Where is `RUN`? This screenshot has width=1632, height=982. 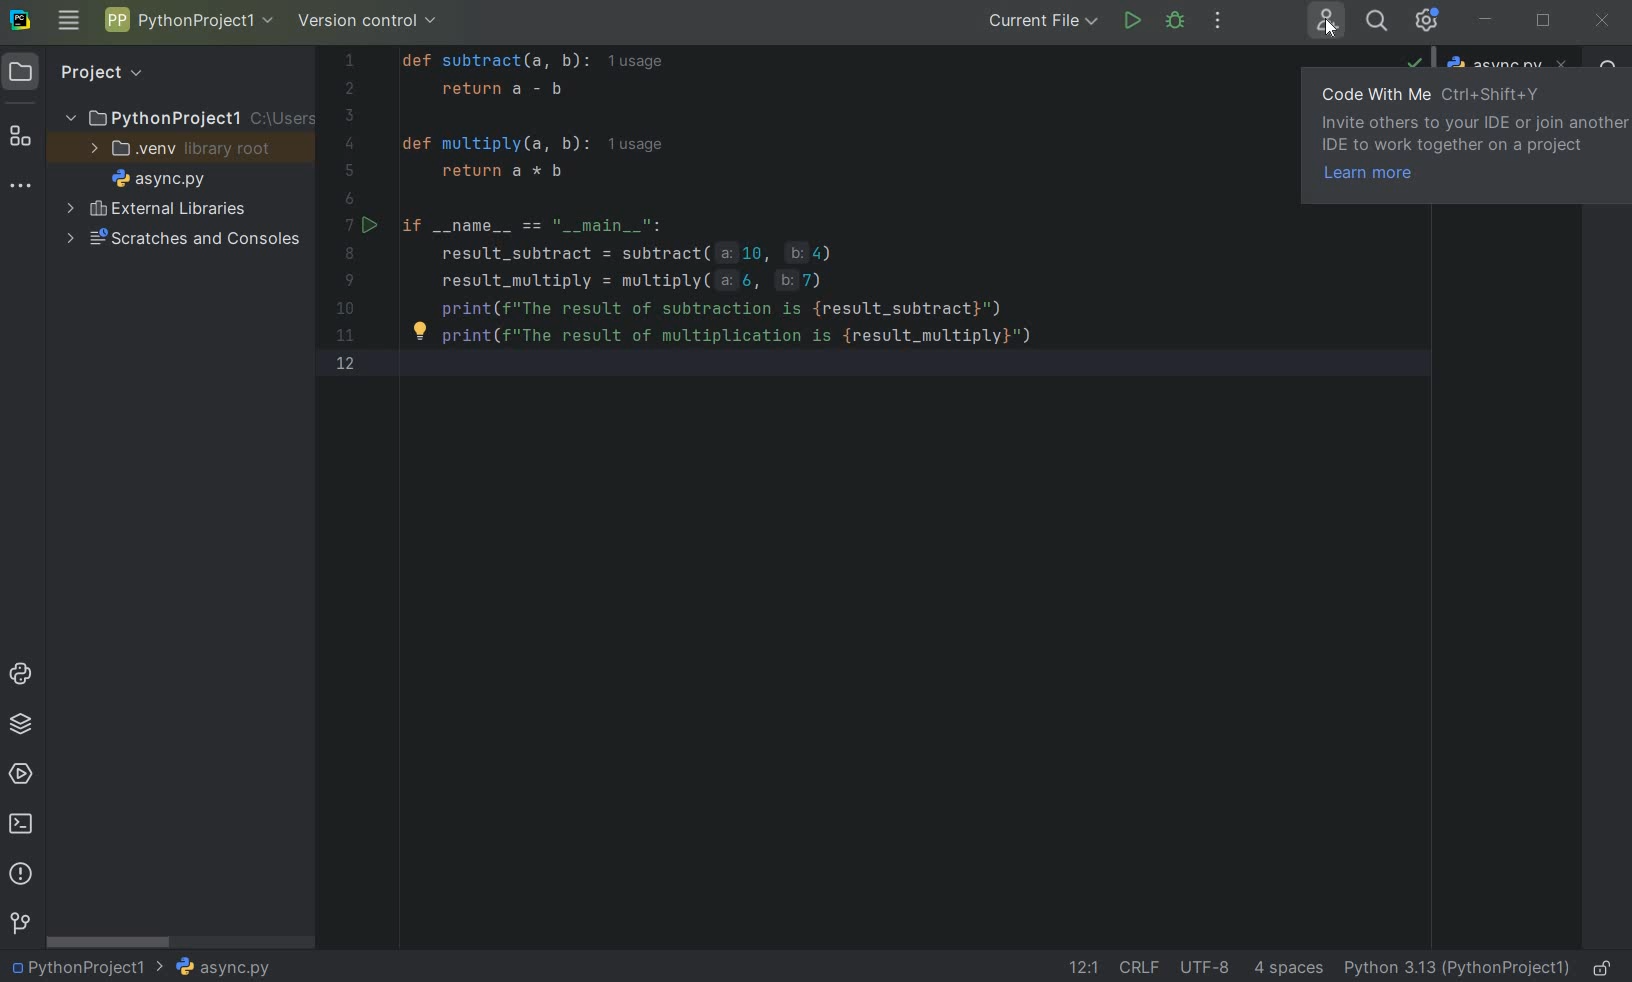 RUN is located at coordinates (1134, 22).